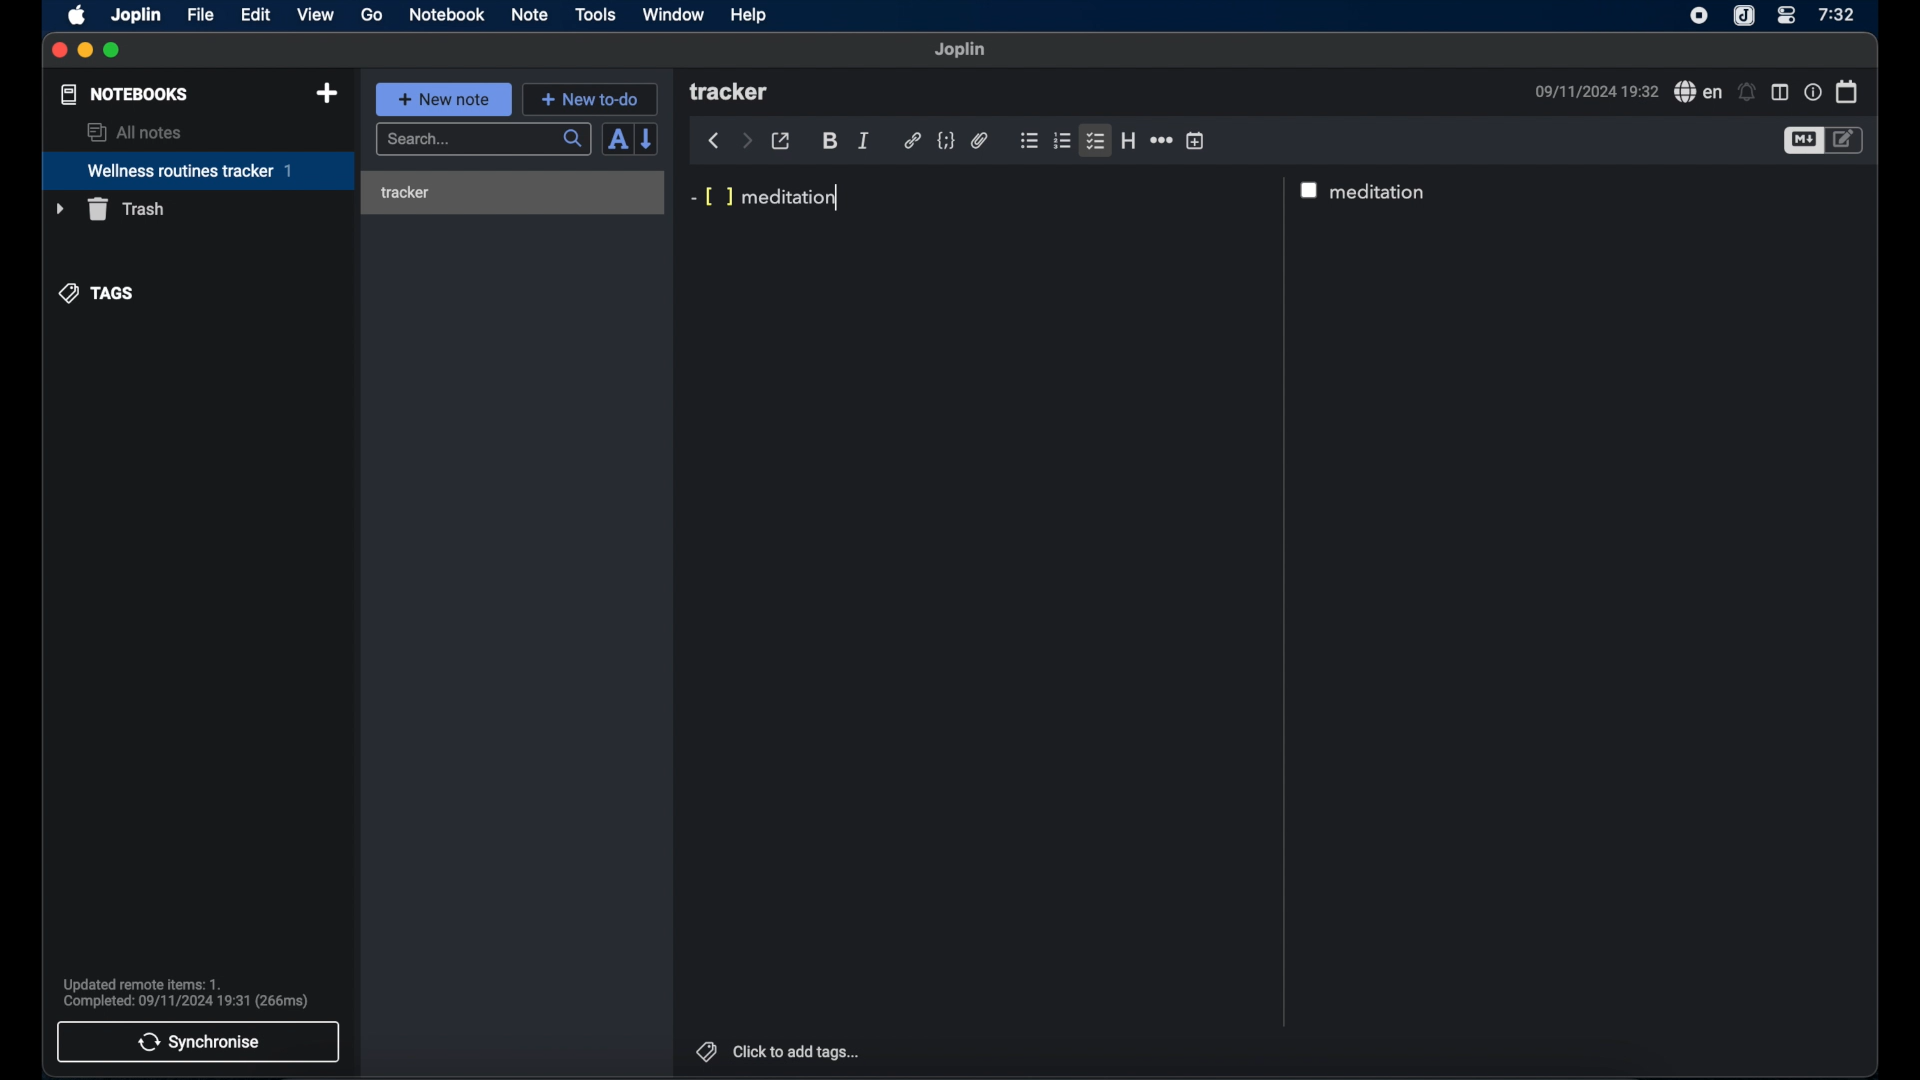 This screenshot has width=1920, height=1080. Describe the element at coordinates (617, 139) in the screenshot. I see `toggle sort order field` at that location.